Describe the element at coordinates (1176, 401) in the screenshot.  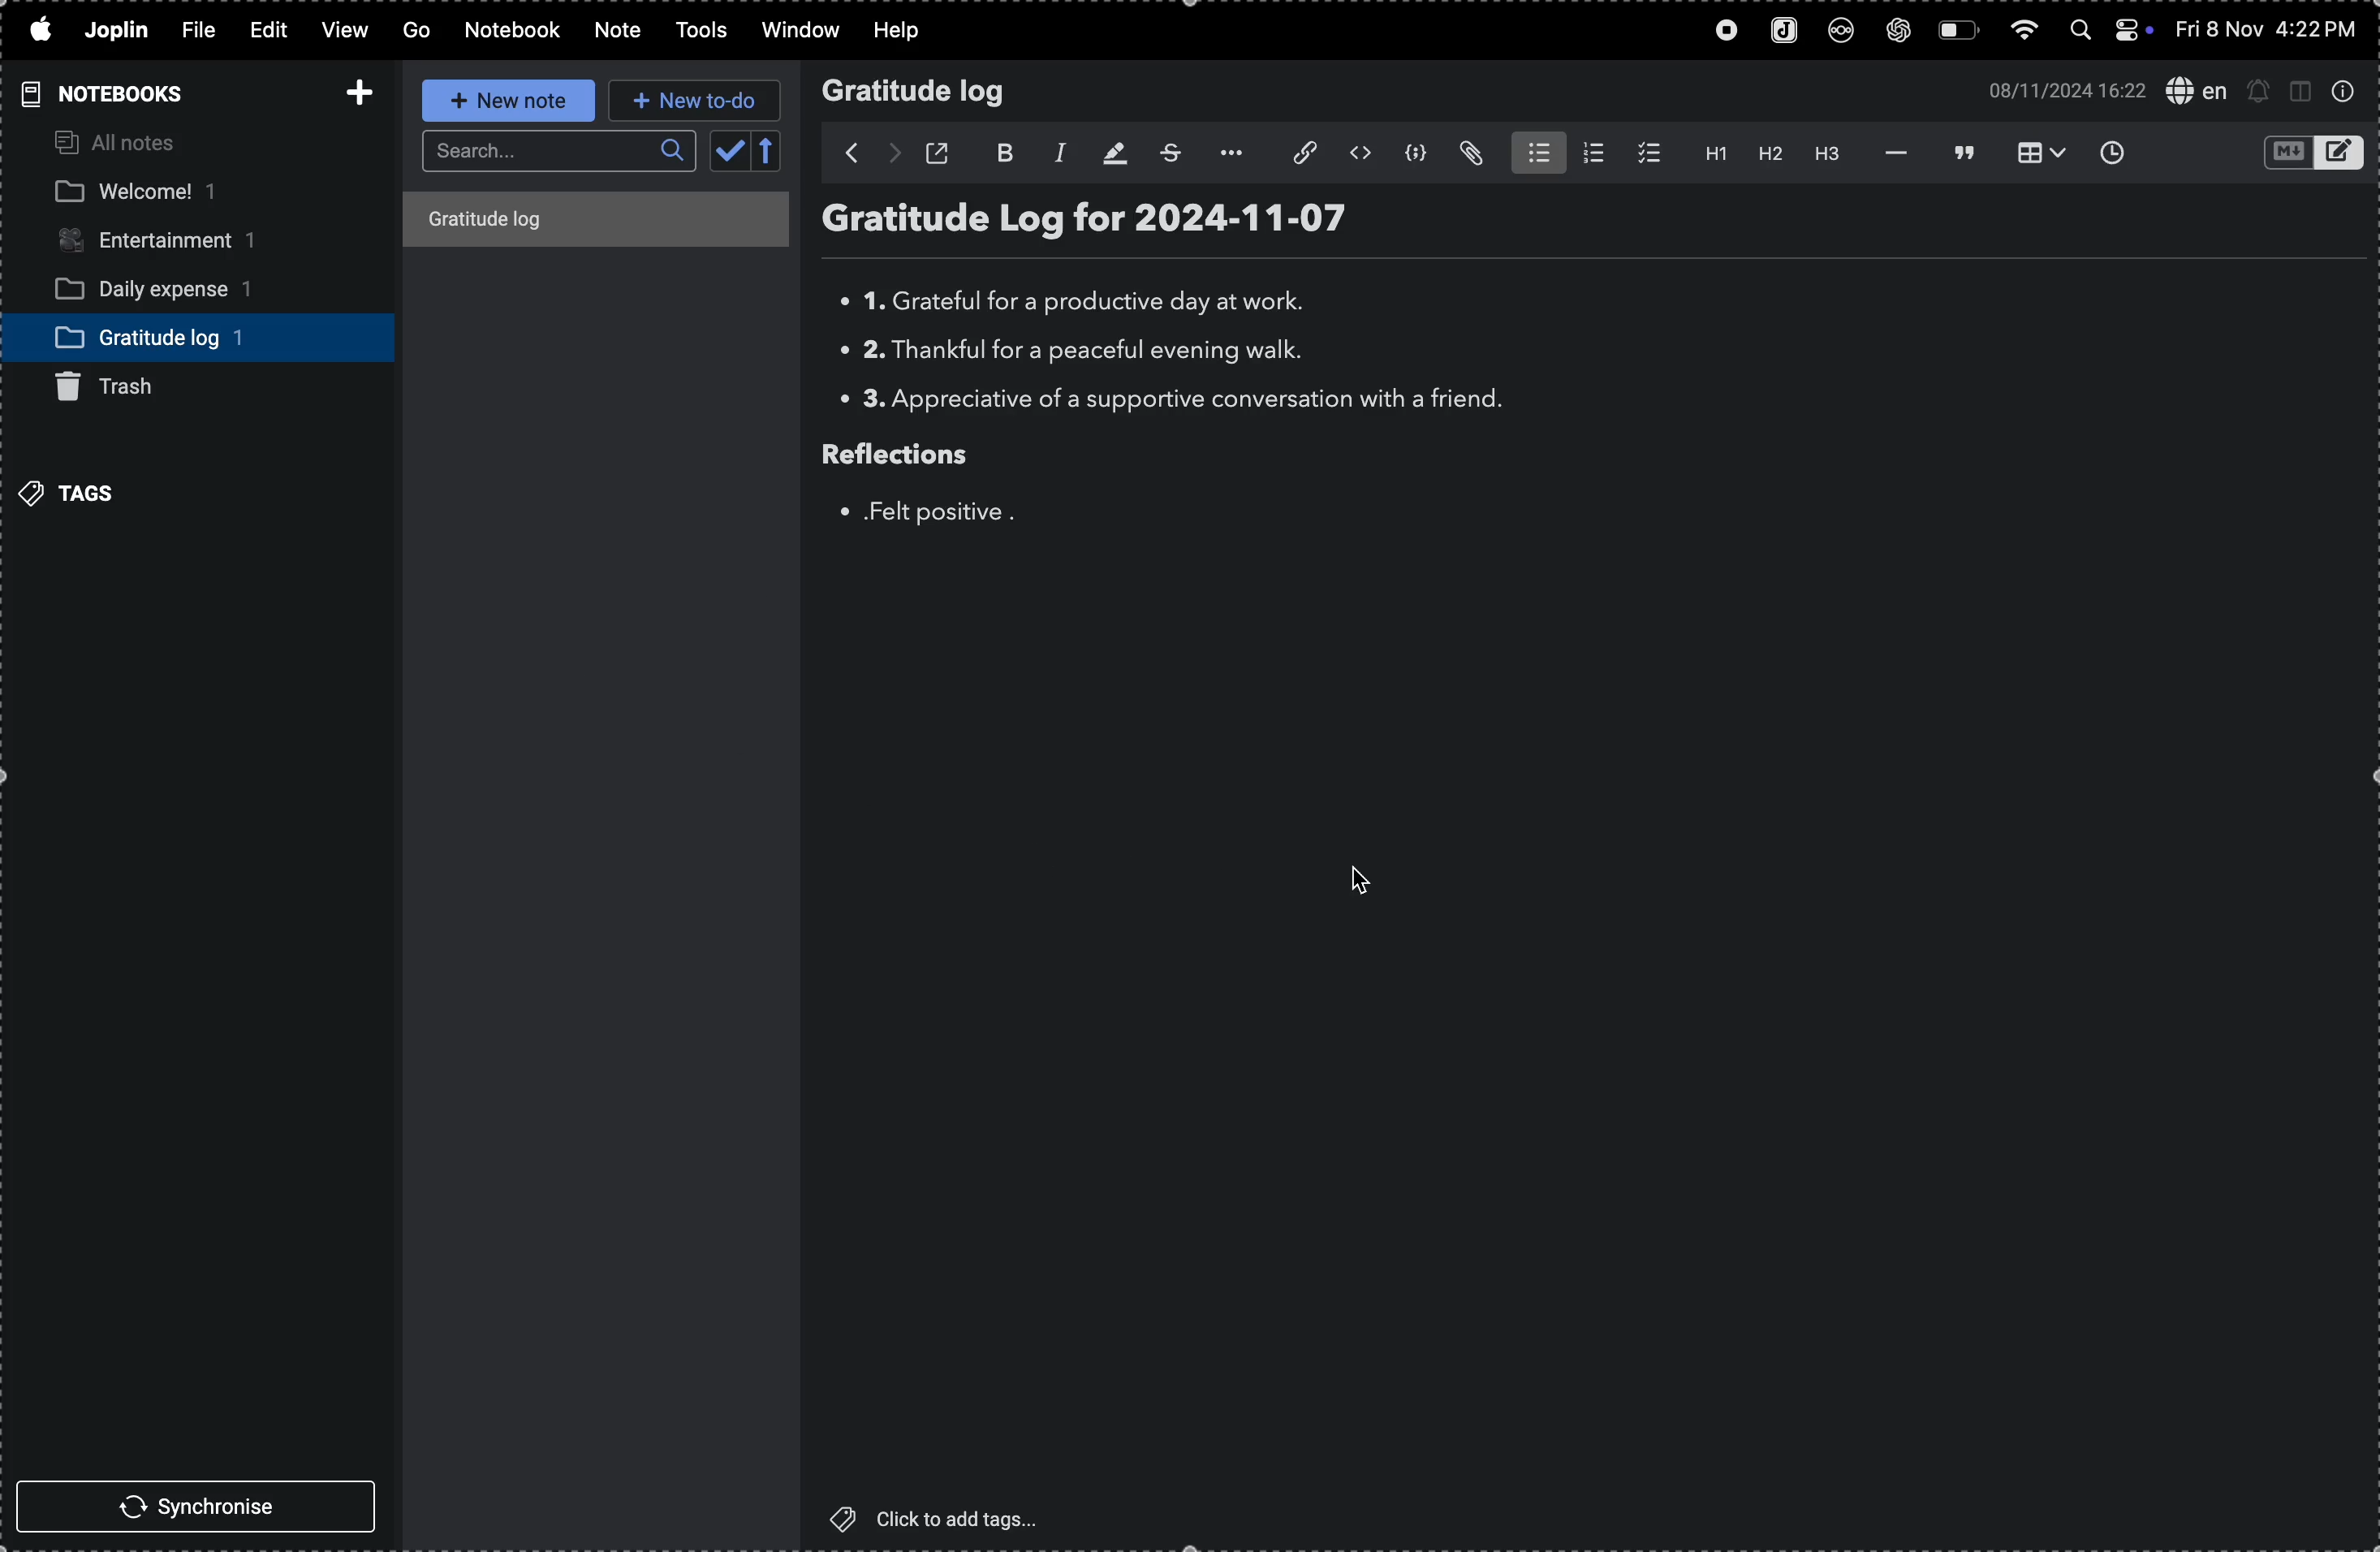
I see `Appreciate a supportive conversion` at that location.